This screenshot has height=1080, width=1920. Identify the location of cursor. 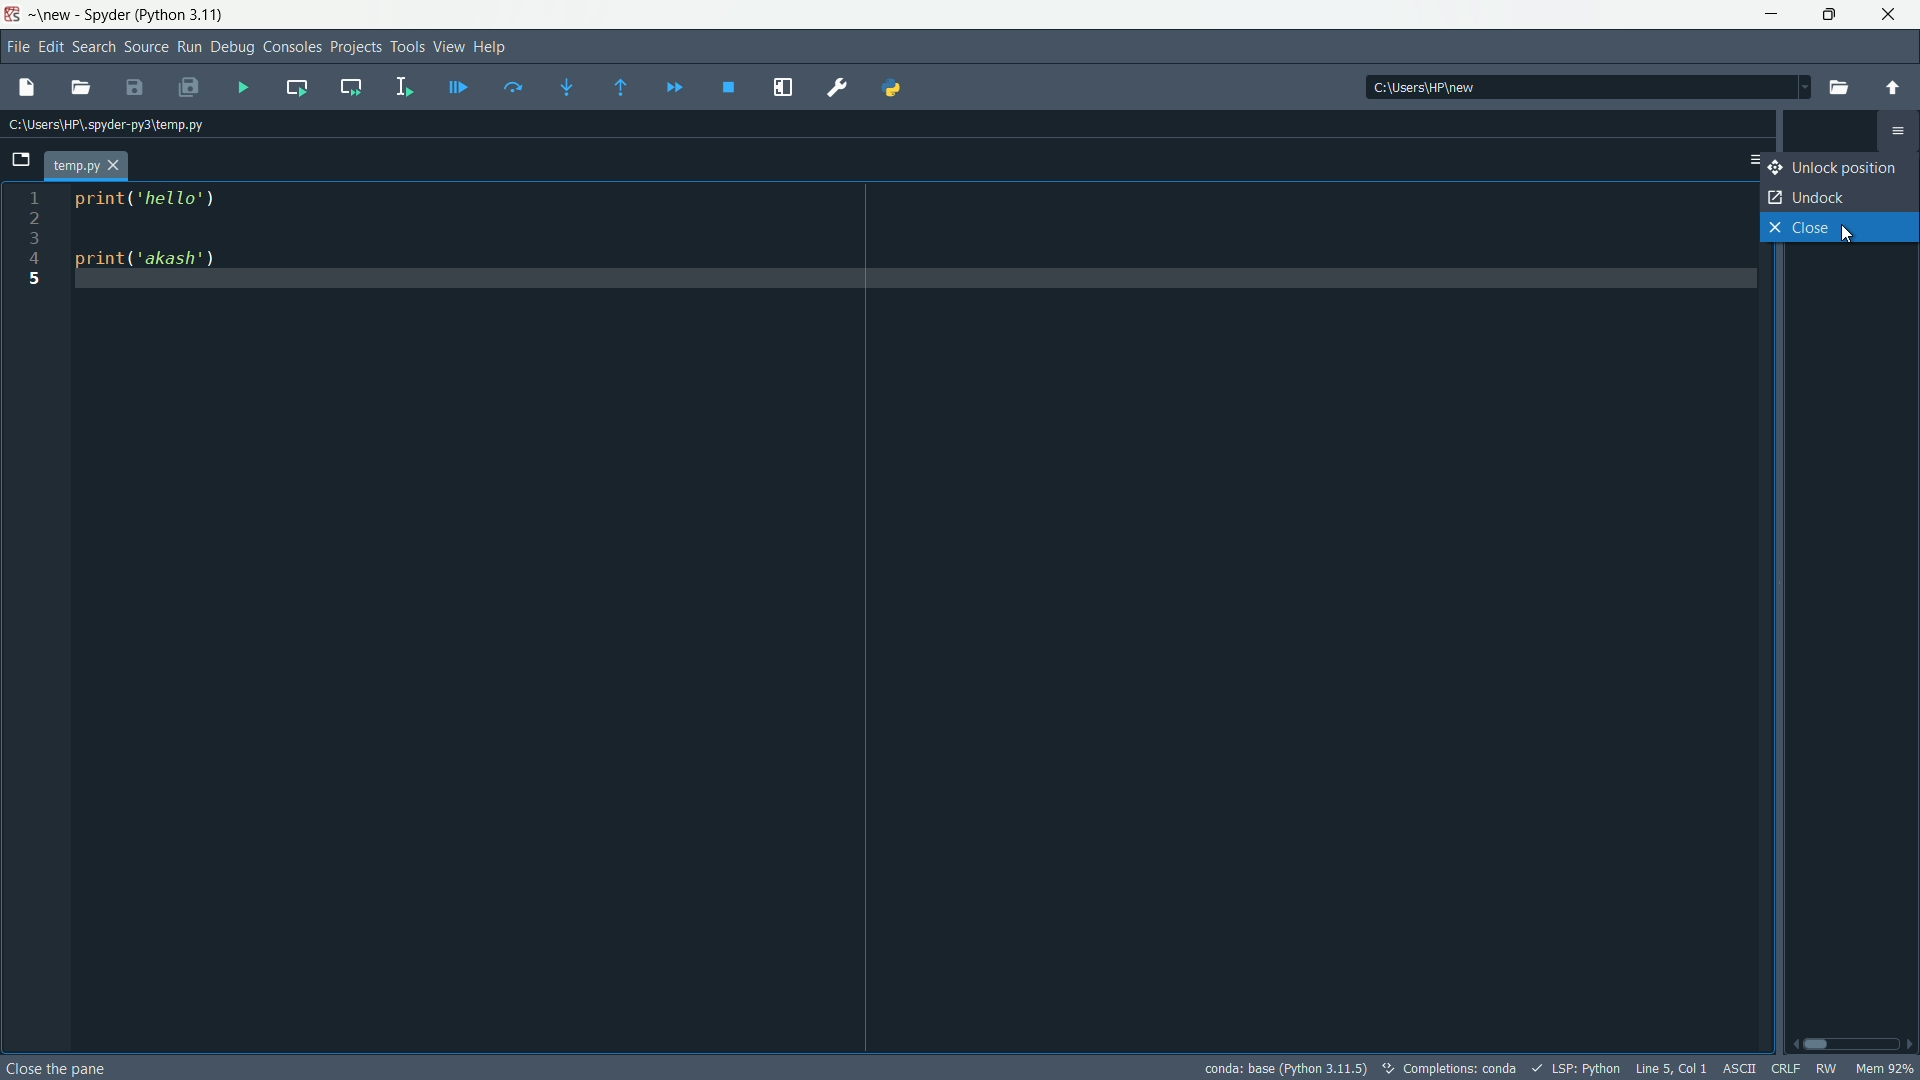
(1853, 238).